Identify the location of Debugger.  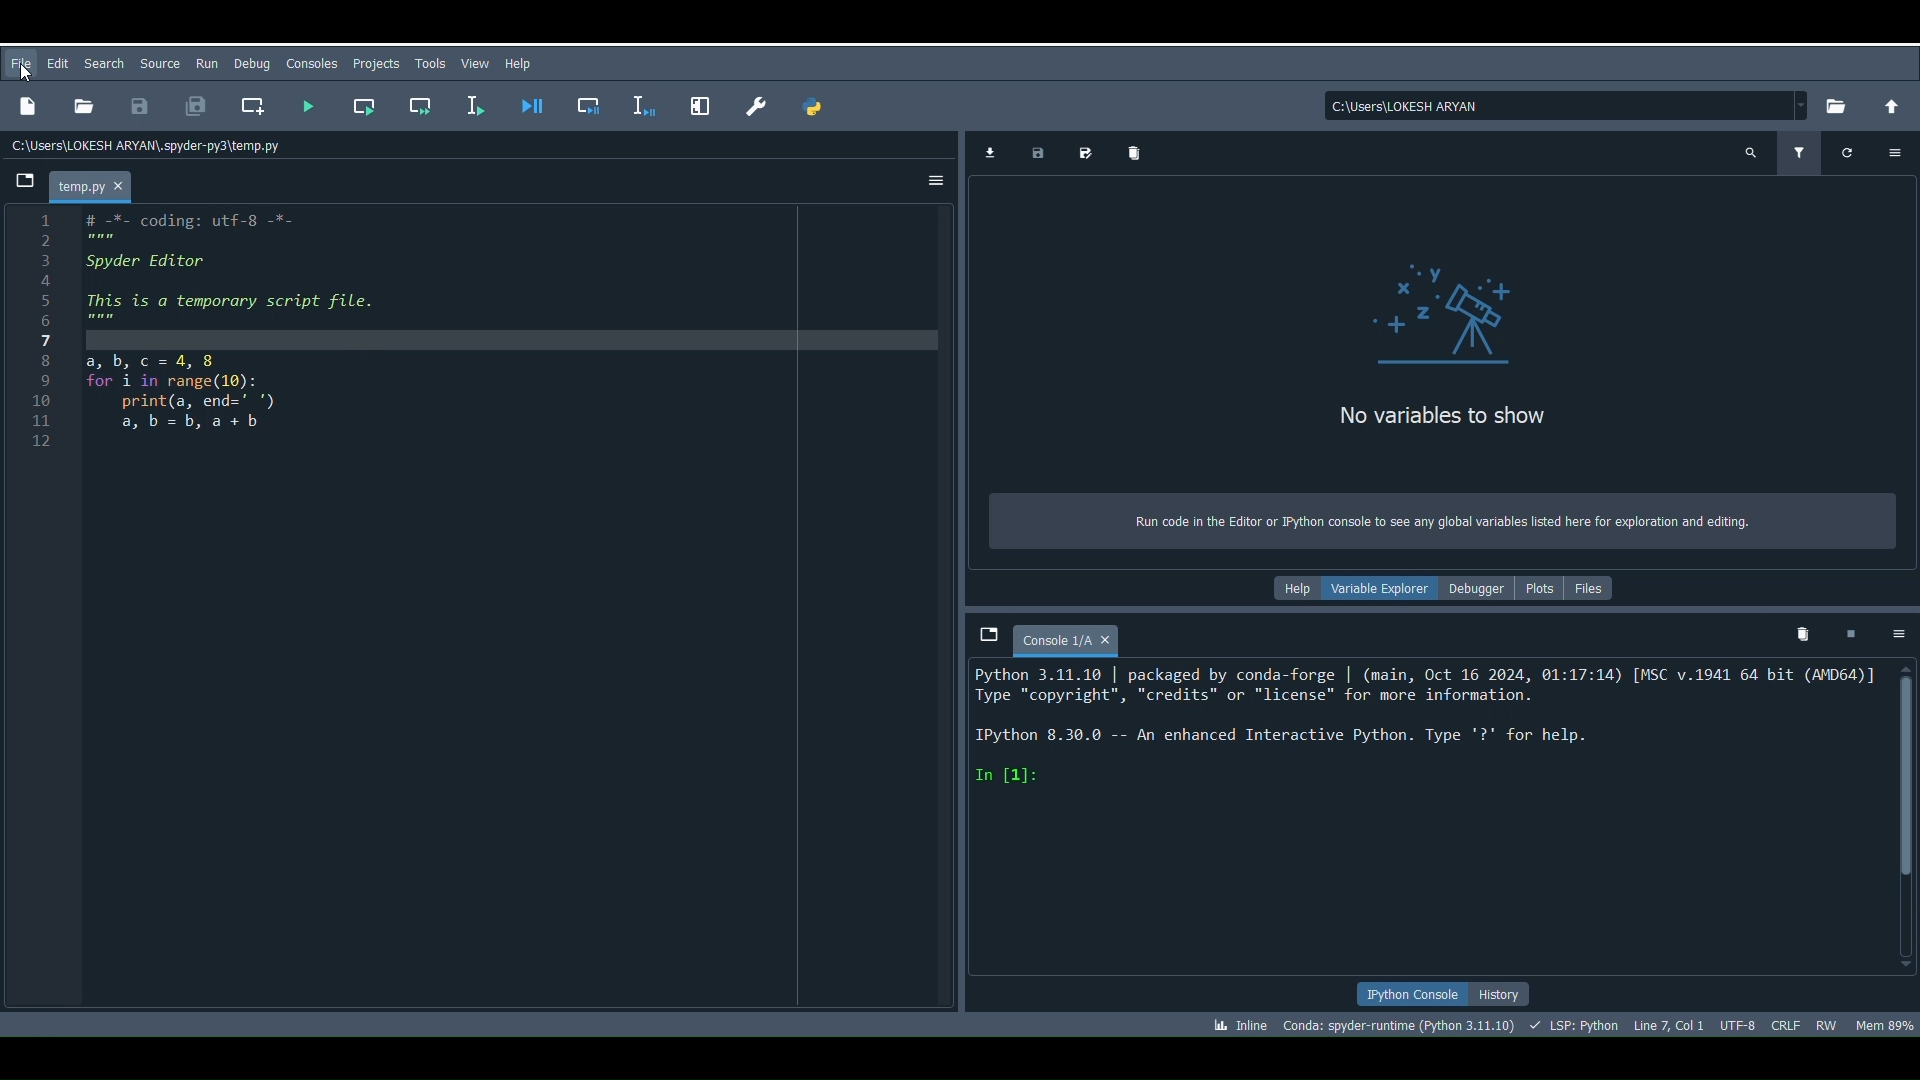
(1476, 589).